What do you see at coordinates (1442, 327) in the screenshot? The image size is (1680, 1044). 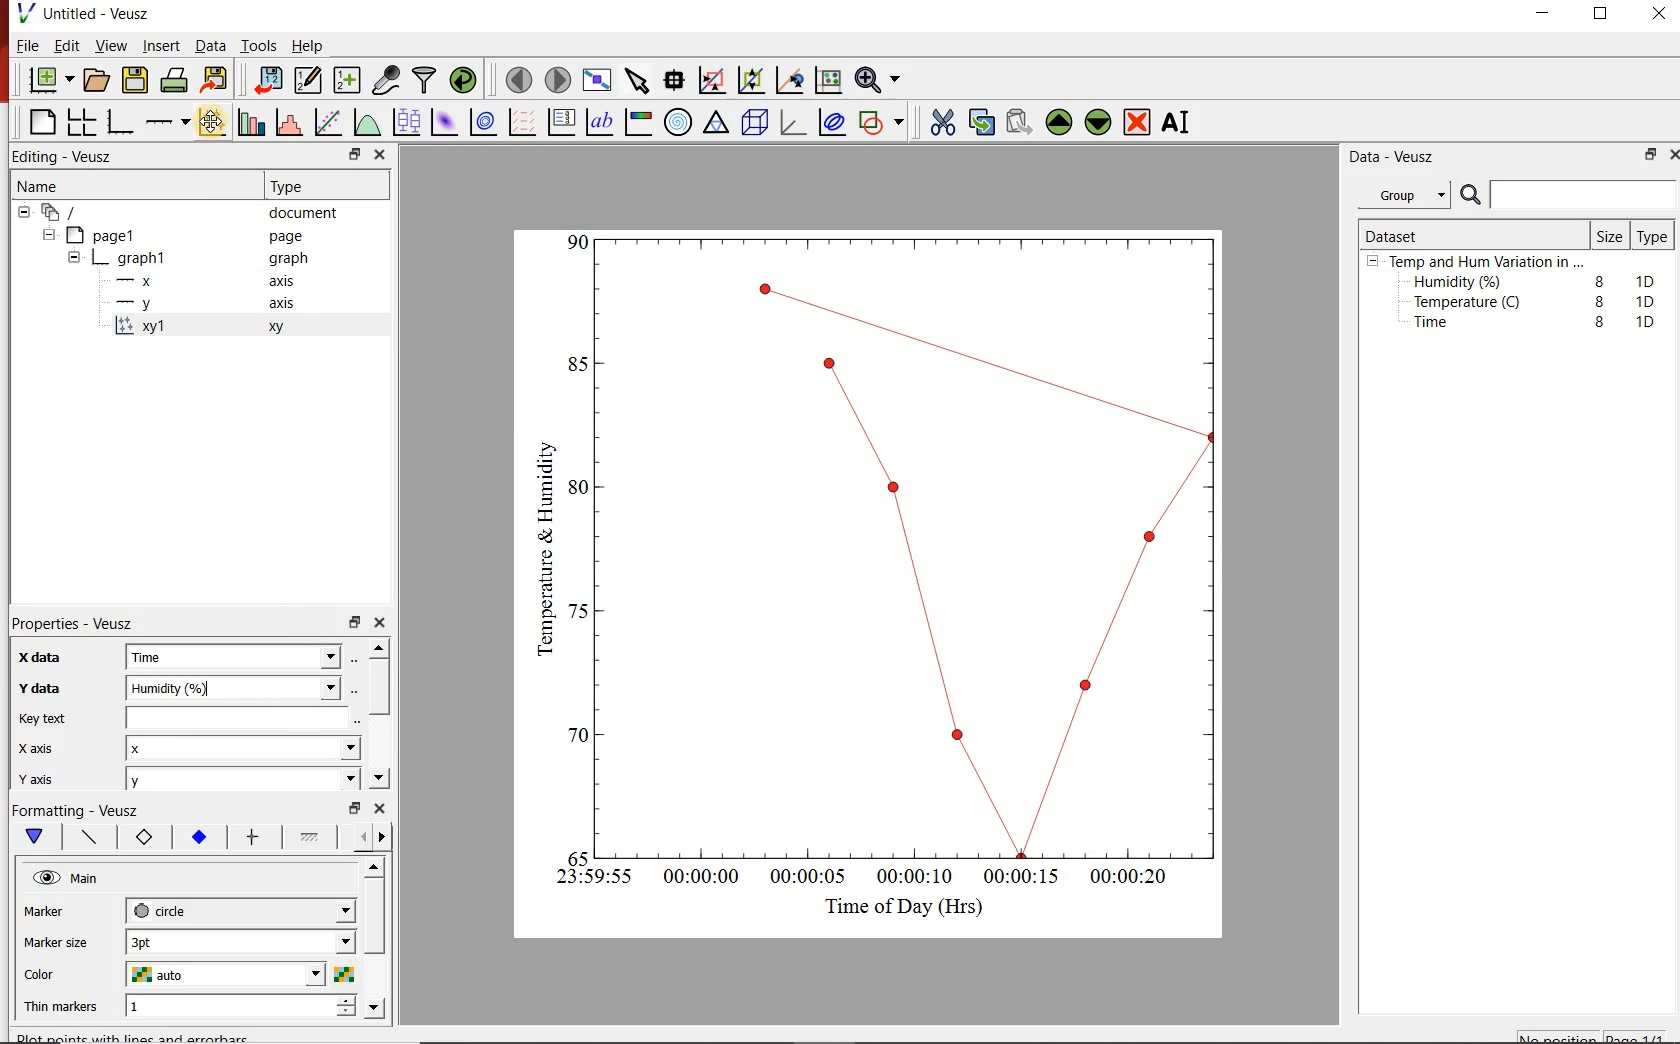 I see `Time` at bounding box center [1442, 327].